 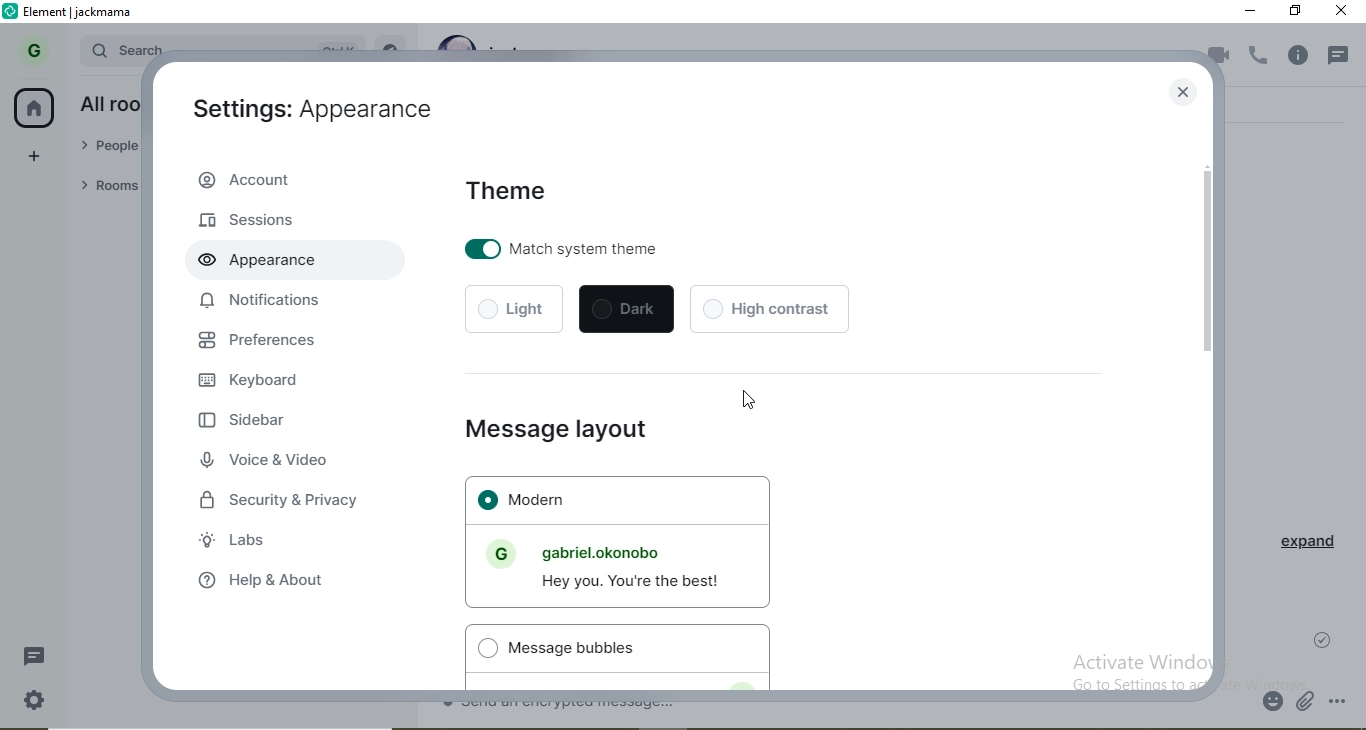 I want to click on voice call, so click(x=1260, y=57).